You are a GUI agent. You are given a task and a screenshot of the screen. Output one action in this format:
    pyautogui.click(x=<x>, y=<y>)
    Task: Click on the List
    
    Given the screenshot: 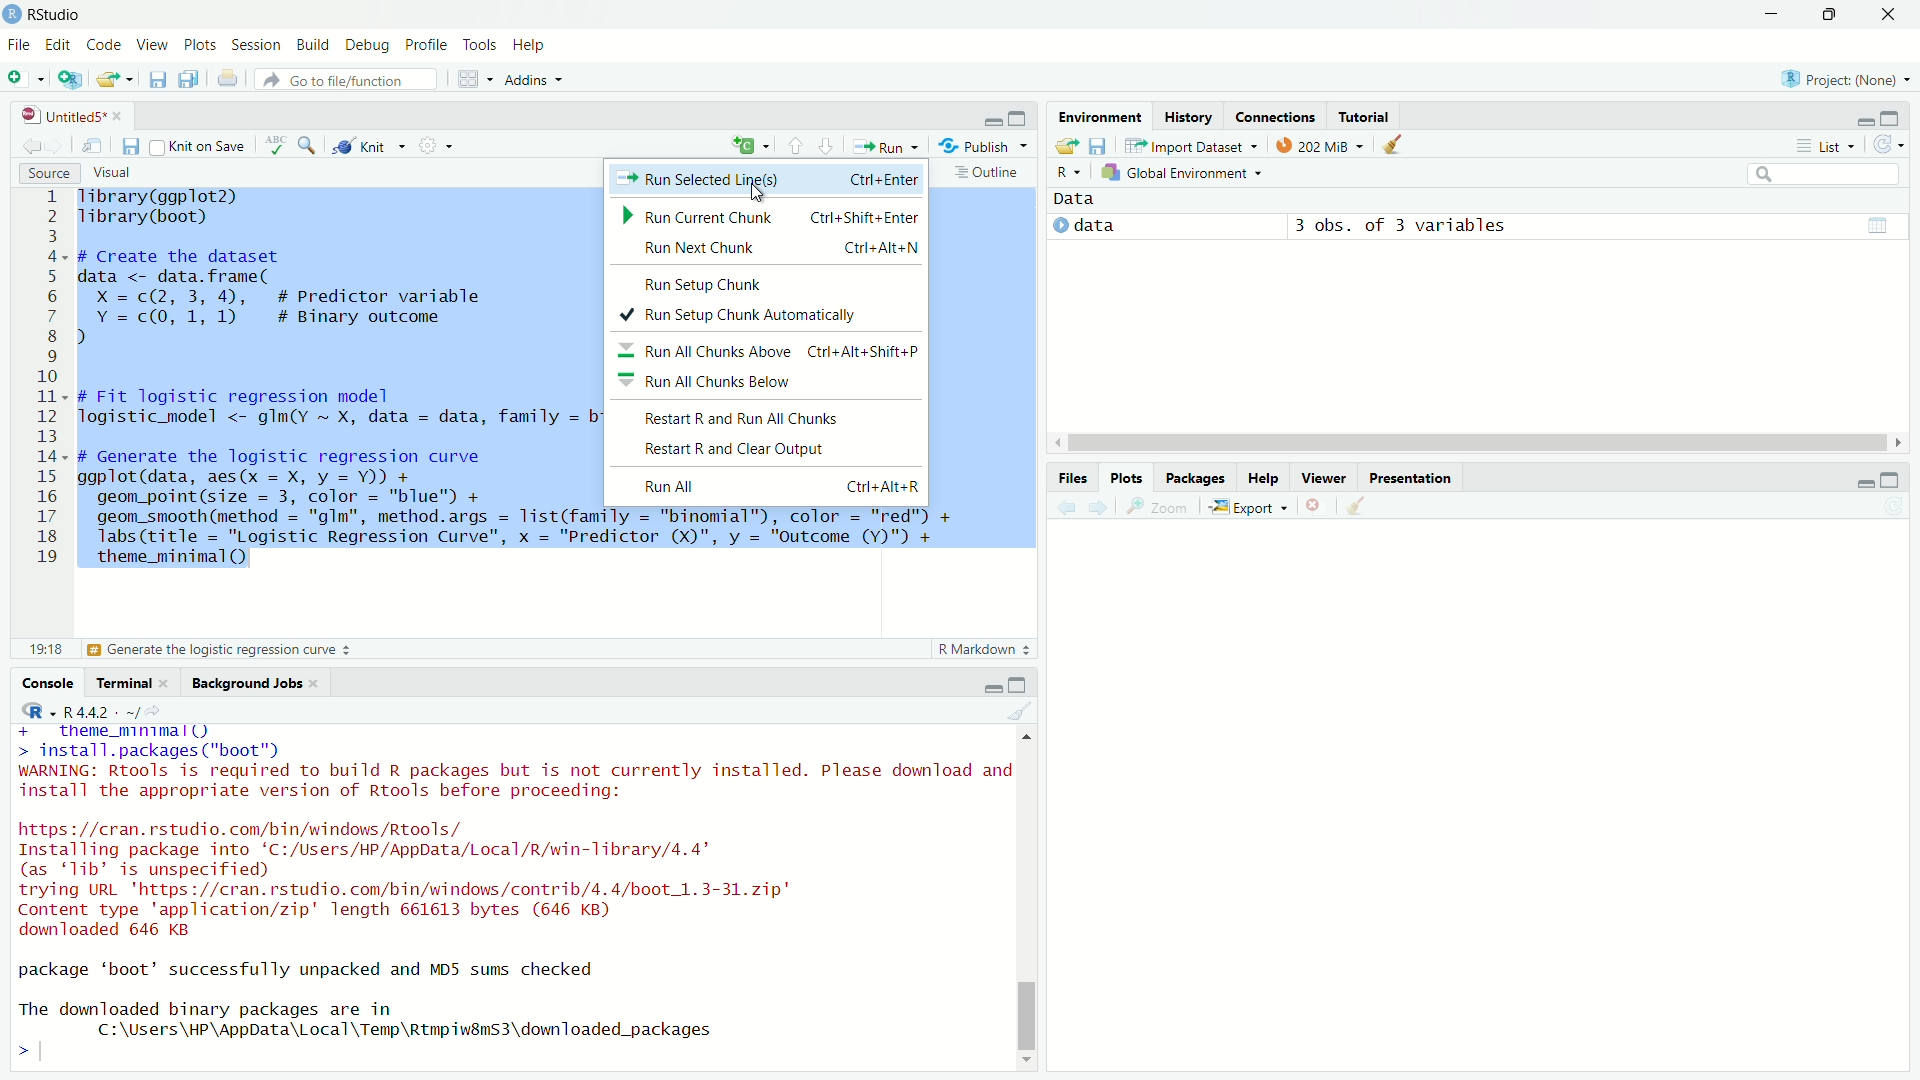 What is the action you would take?
    pyautogui.click(x=1823, y=145)
    